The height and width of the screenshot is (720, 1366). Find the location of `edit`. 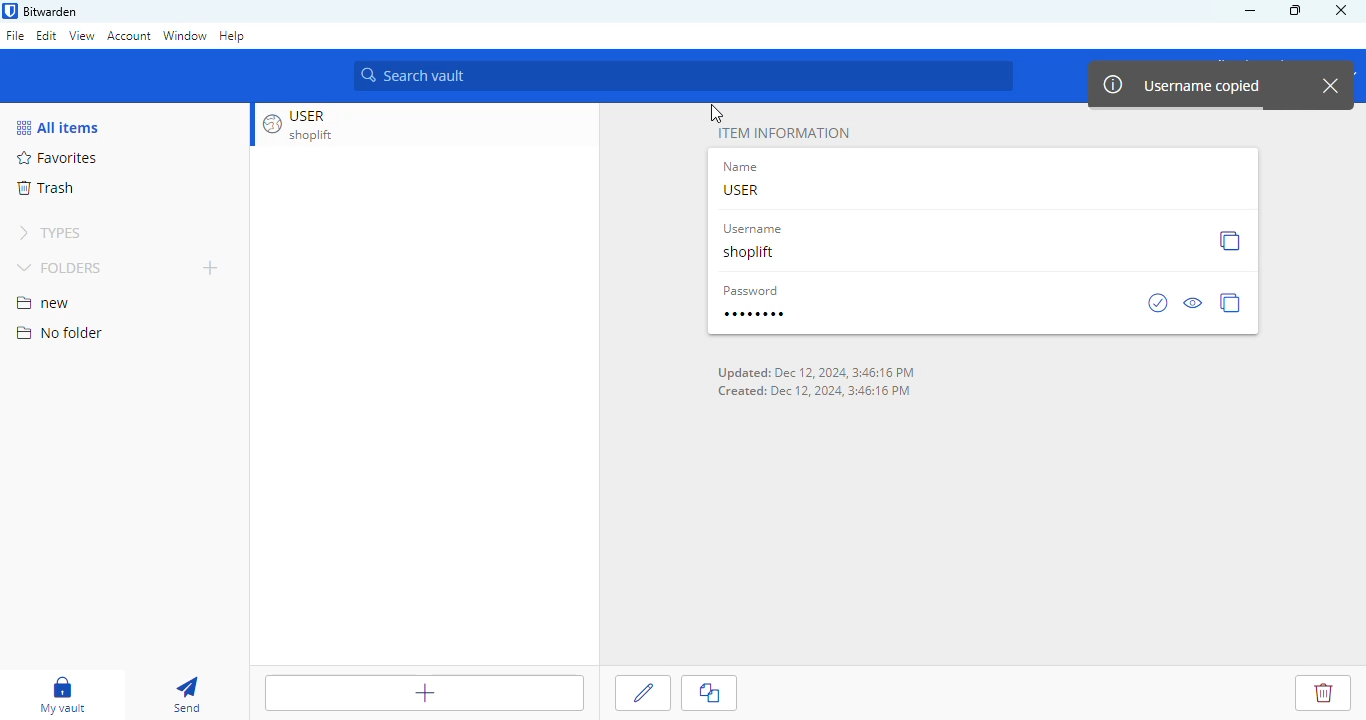

edit is located at coordinates (645, 693).